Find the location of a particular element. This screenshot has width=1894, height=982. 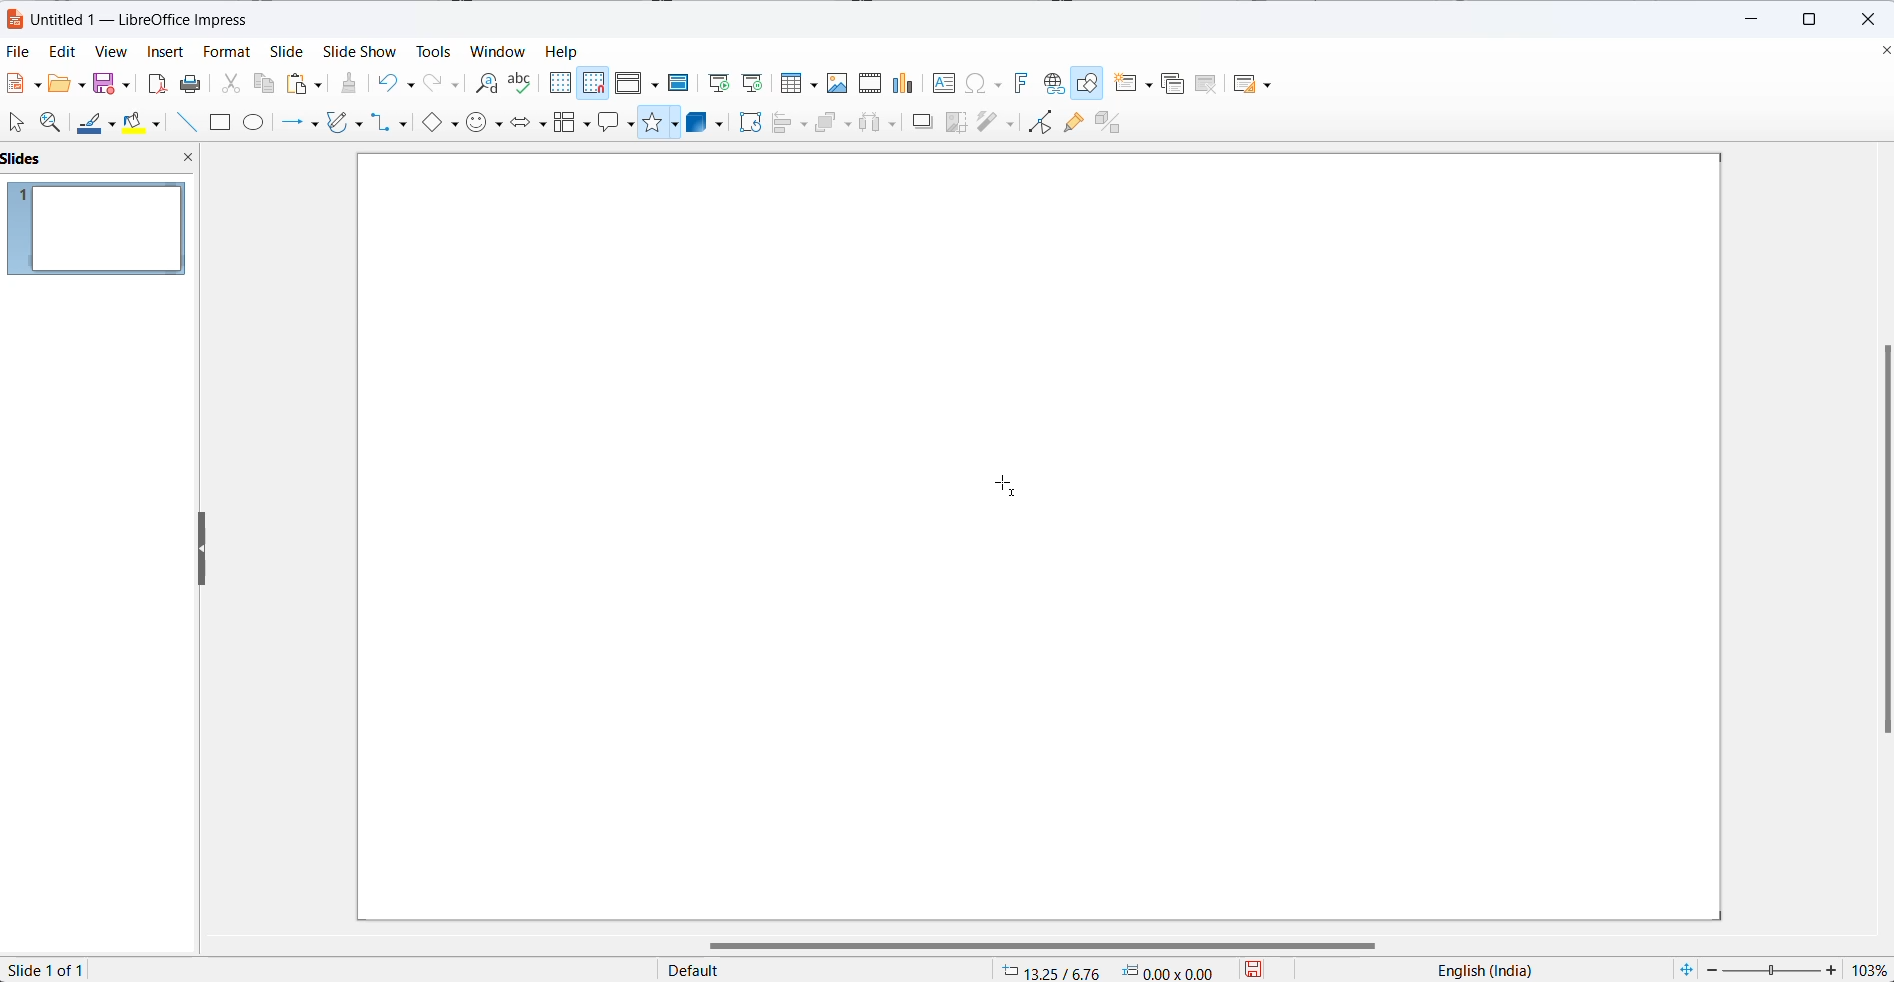

DELETE SLIDE is located at coordinates (1207, 87).